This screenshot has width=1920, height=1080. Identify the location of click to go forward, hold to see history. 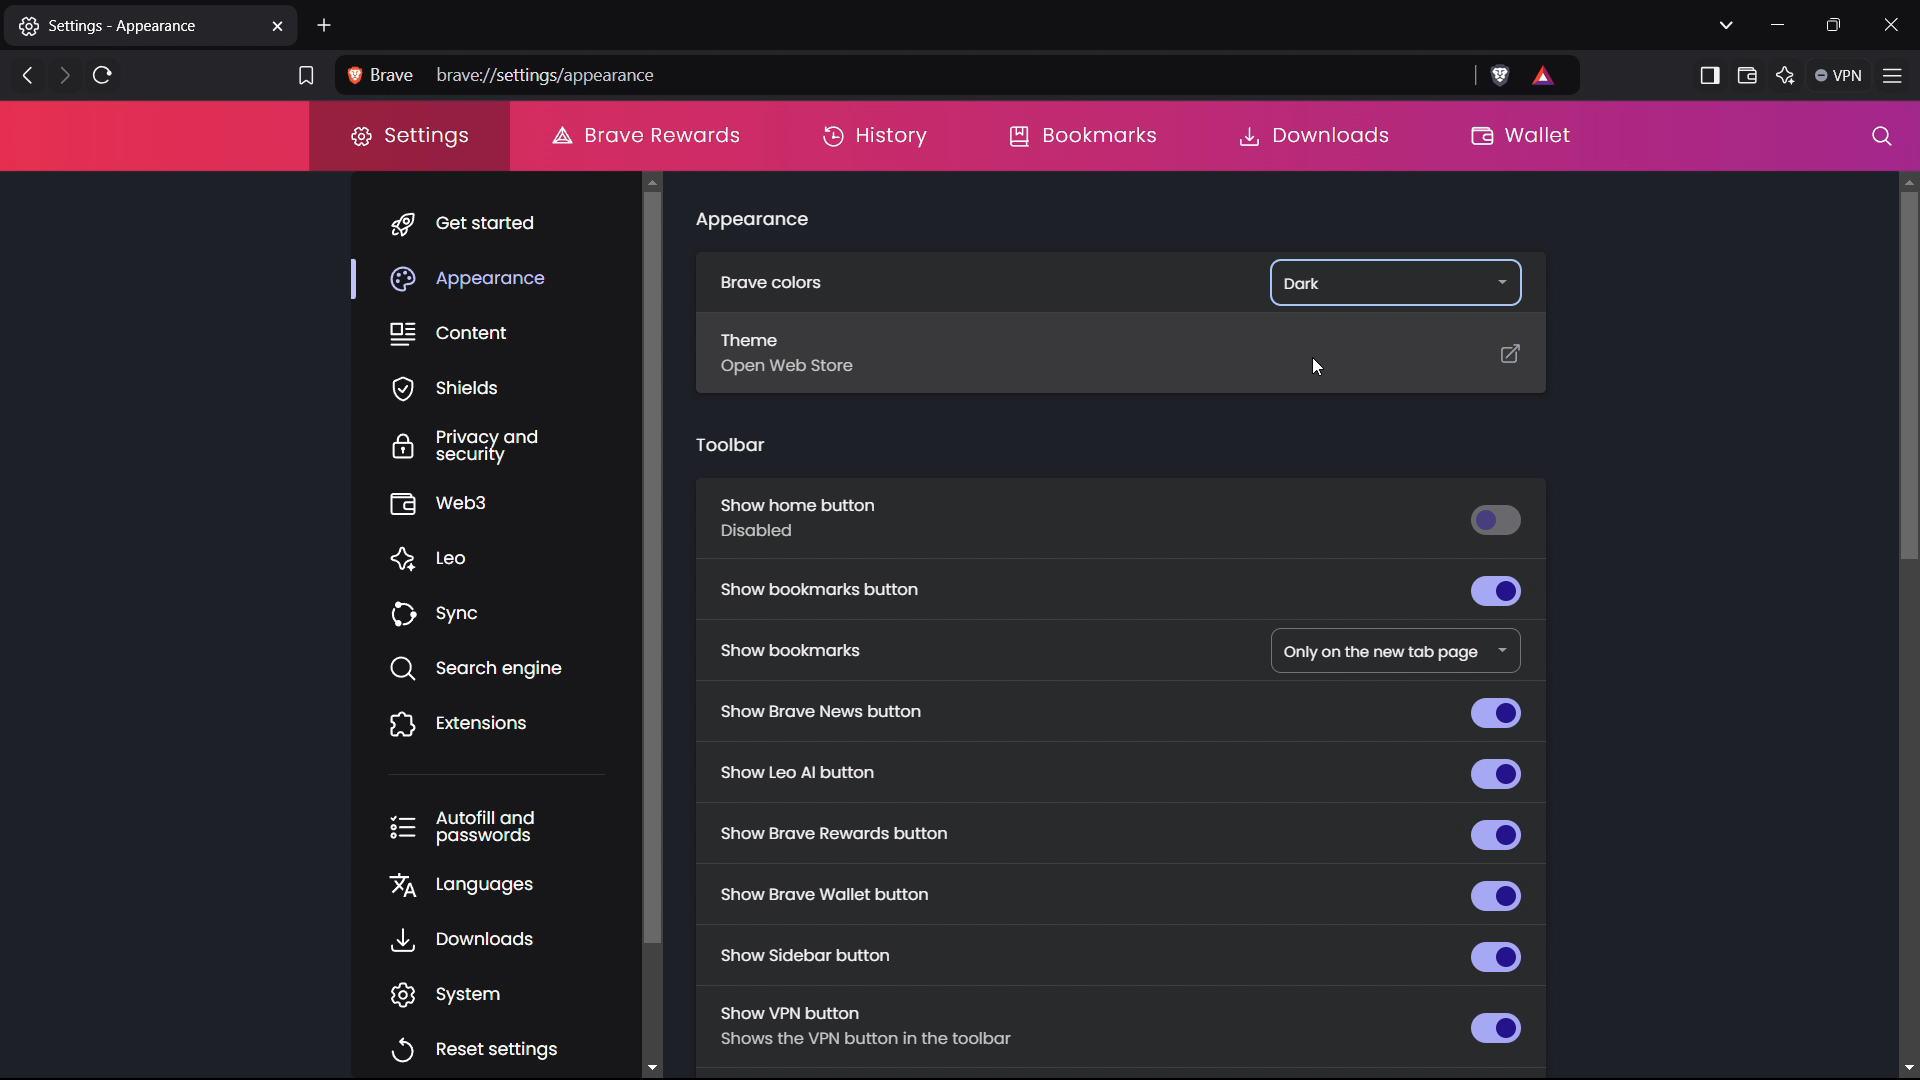
(66, 74).